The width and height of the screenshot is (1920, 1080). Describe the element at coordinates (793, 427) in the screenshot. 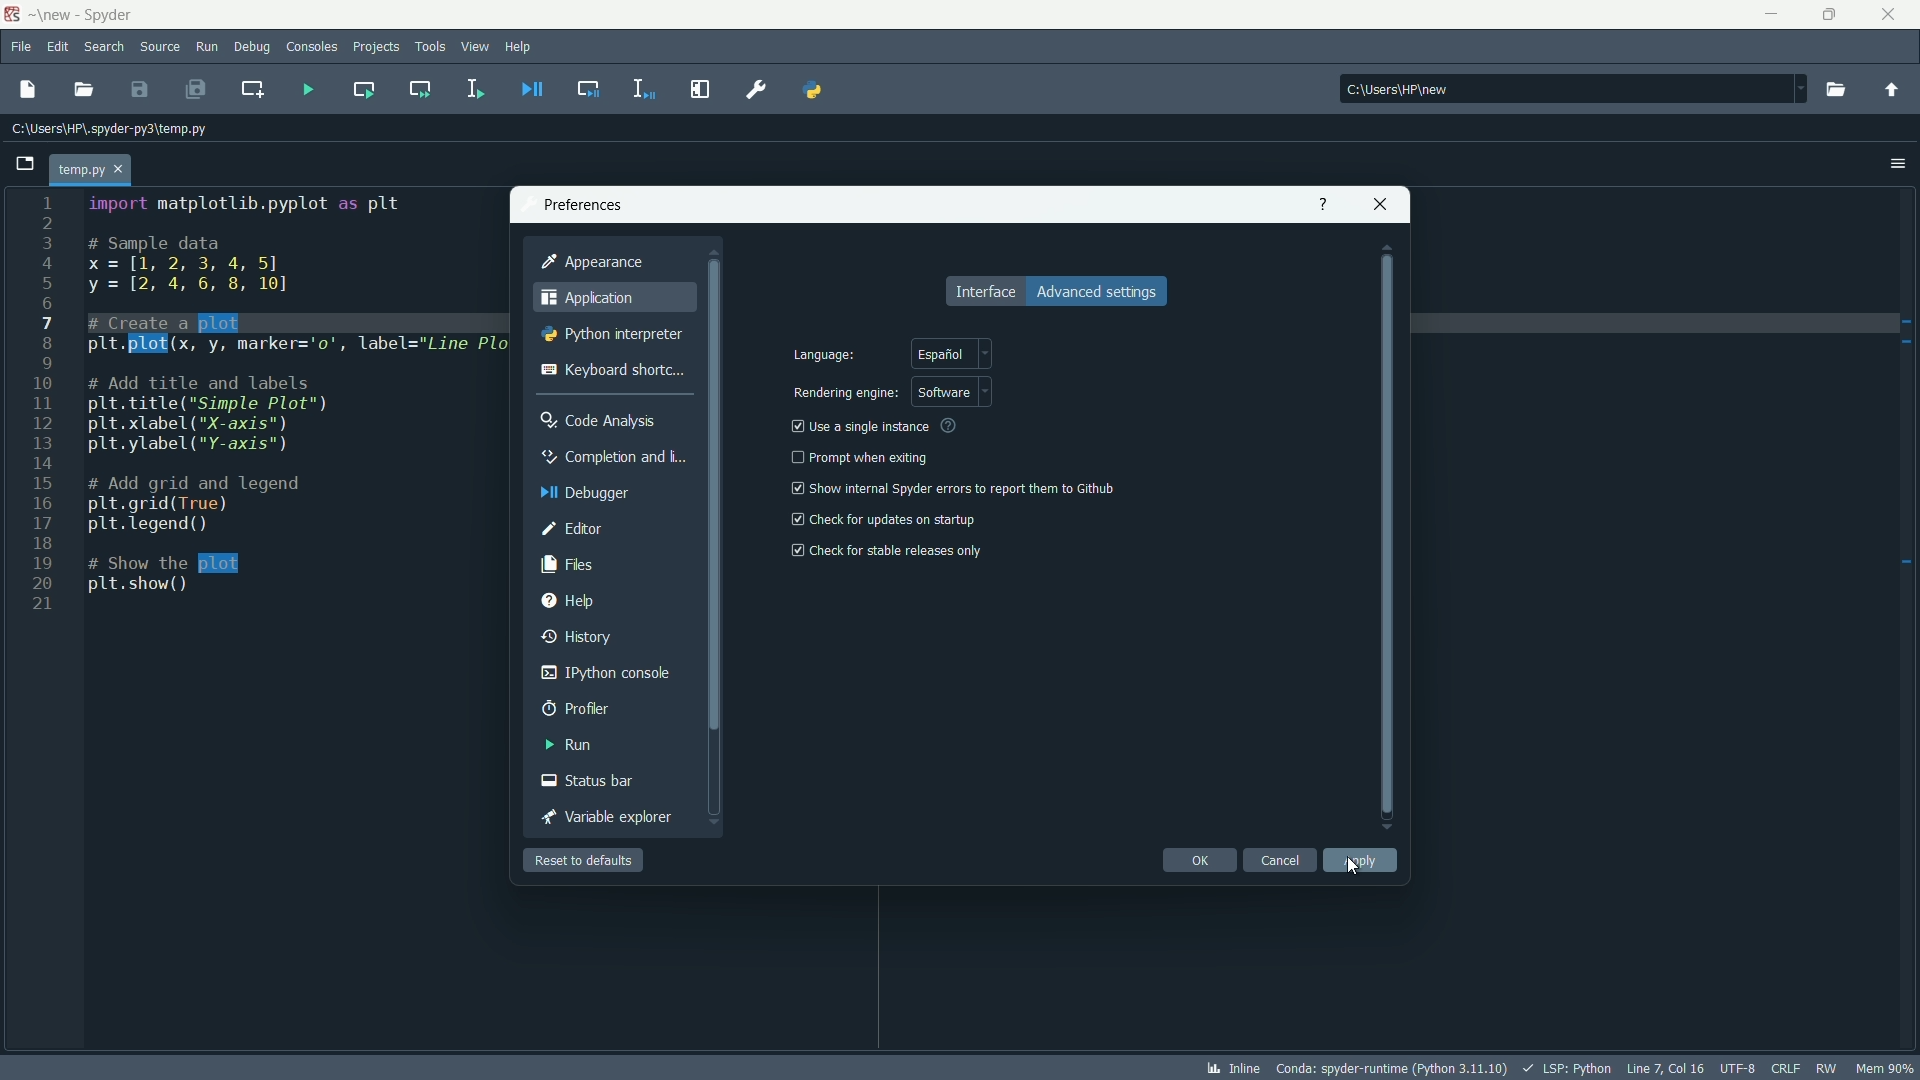

I see `checkbox` at that location.